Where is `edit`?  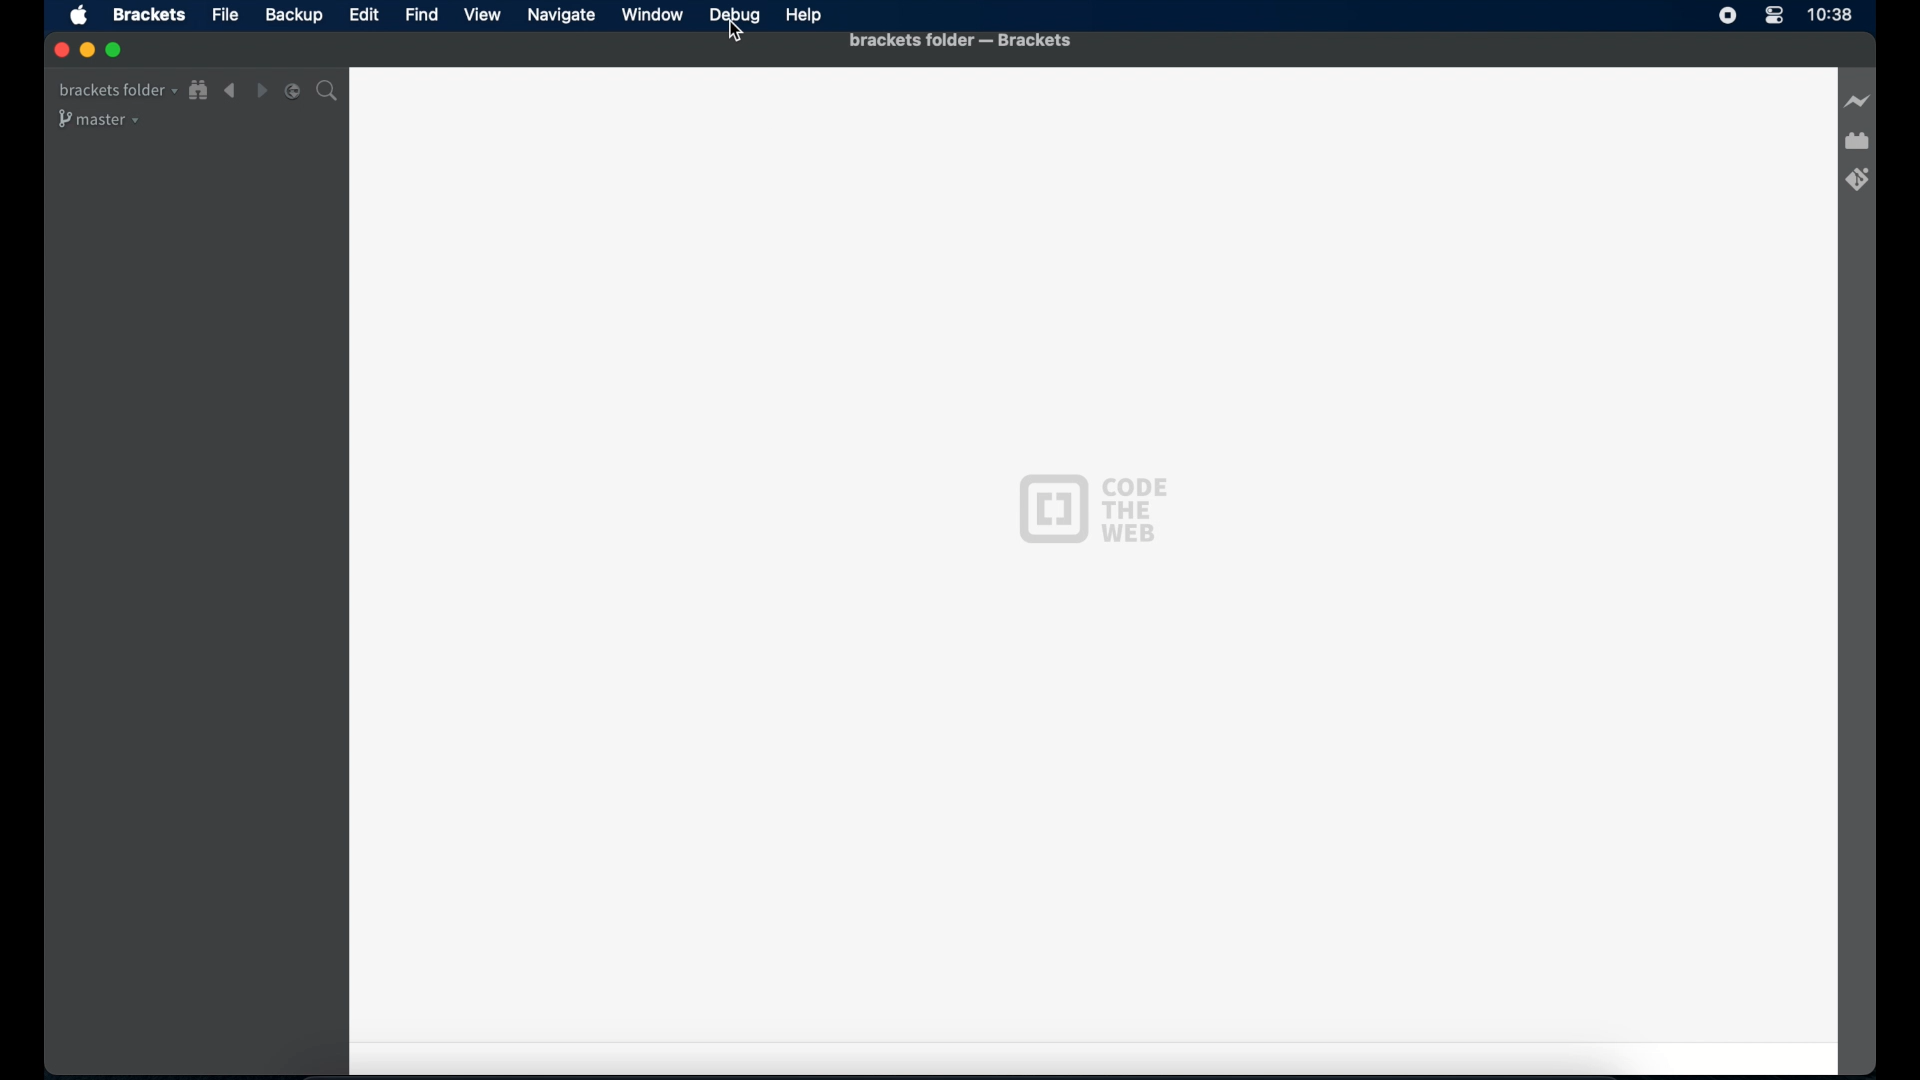
edit is located at coordinates (363, 14).